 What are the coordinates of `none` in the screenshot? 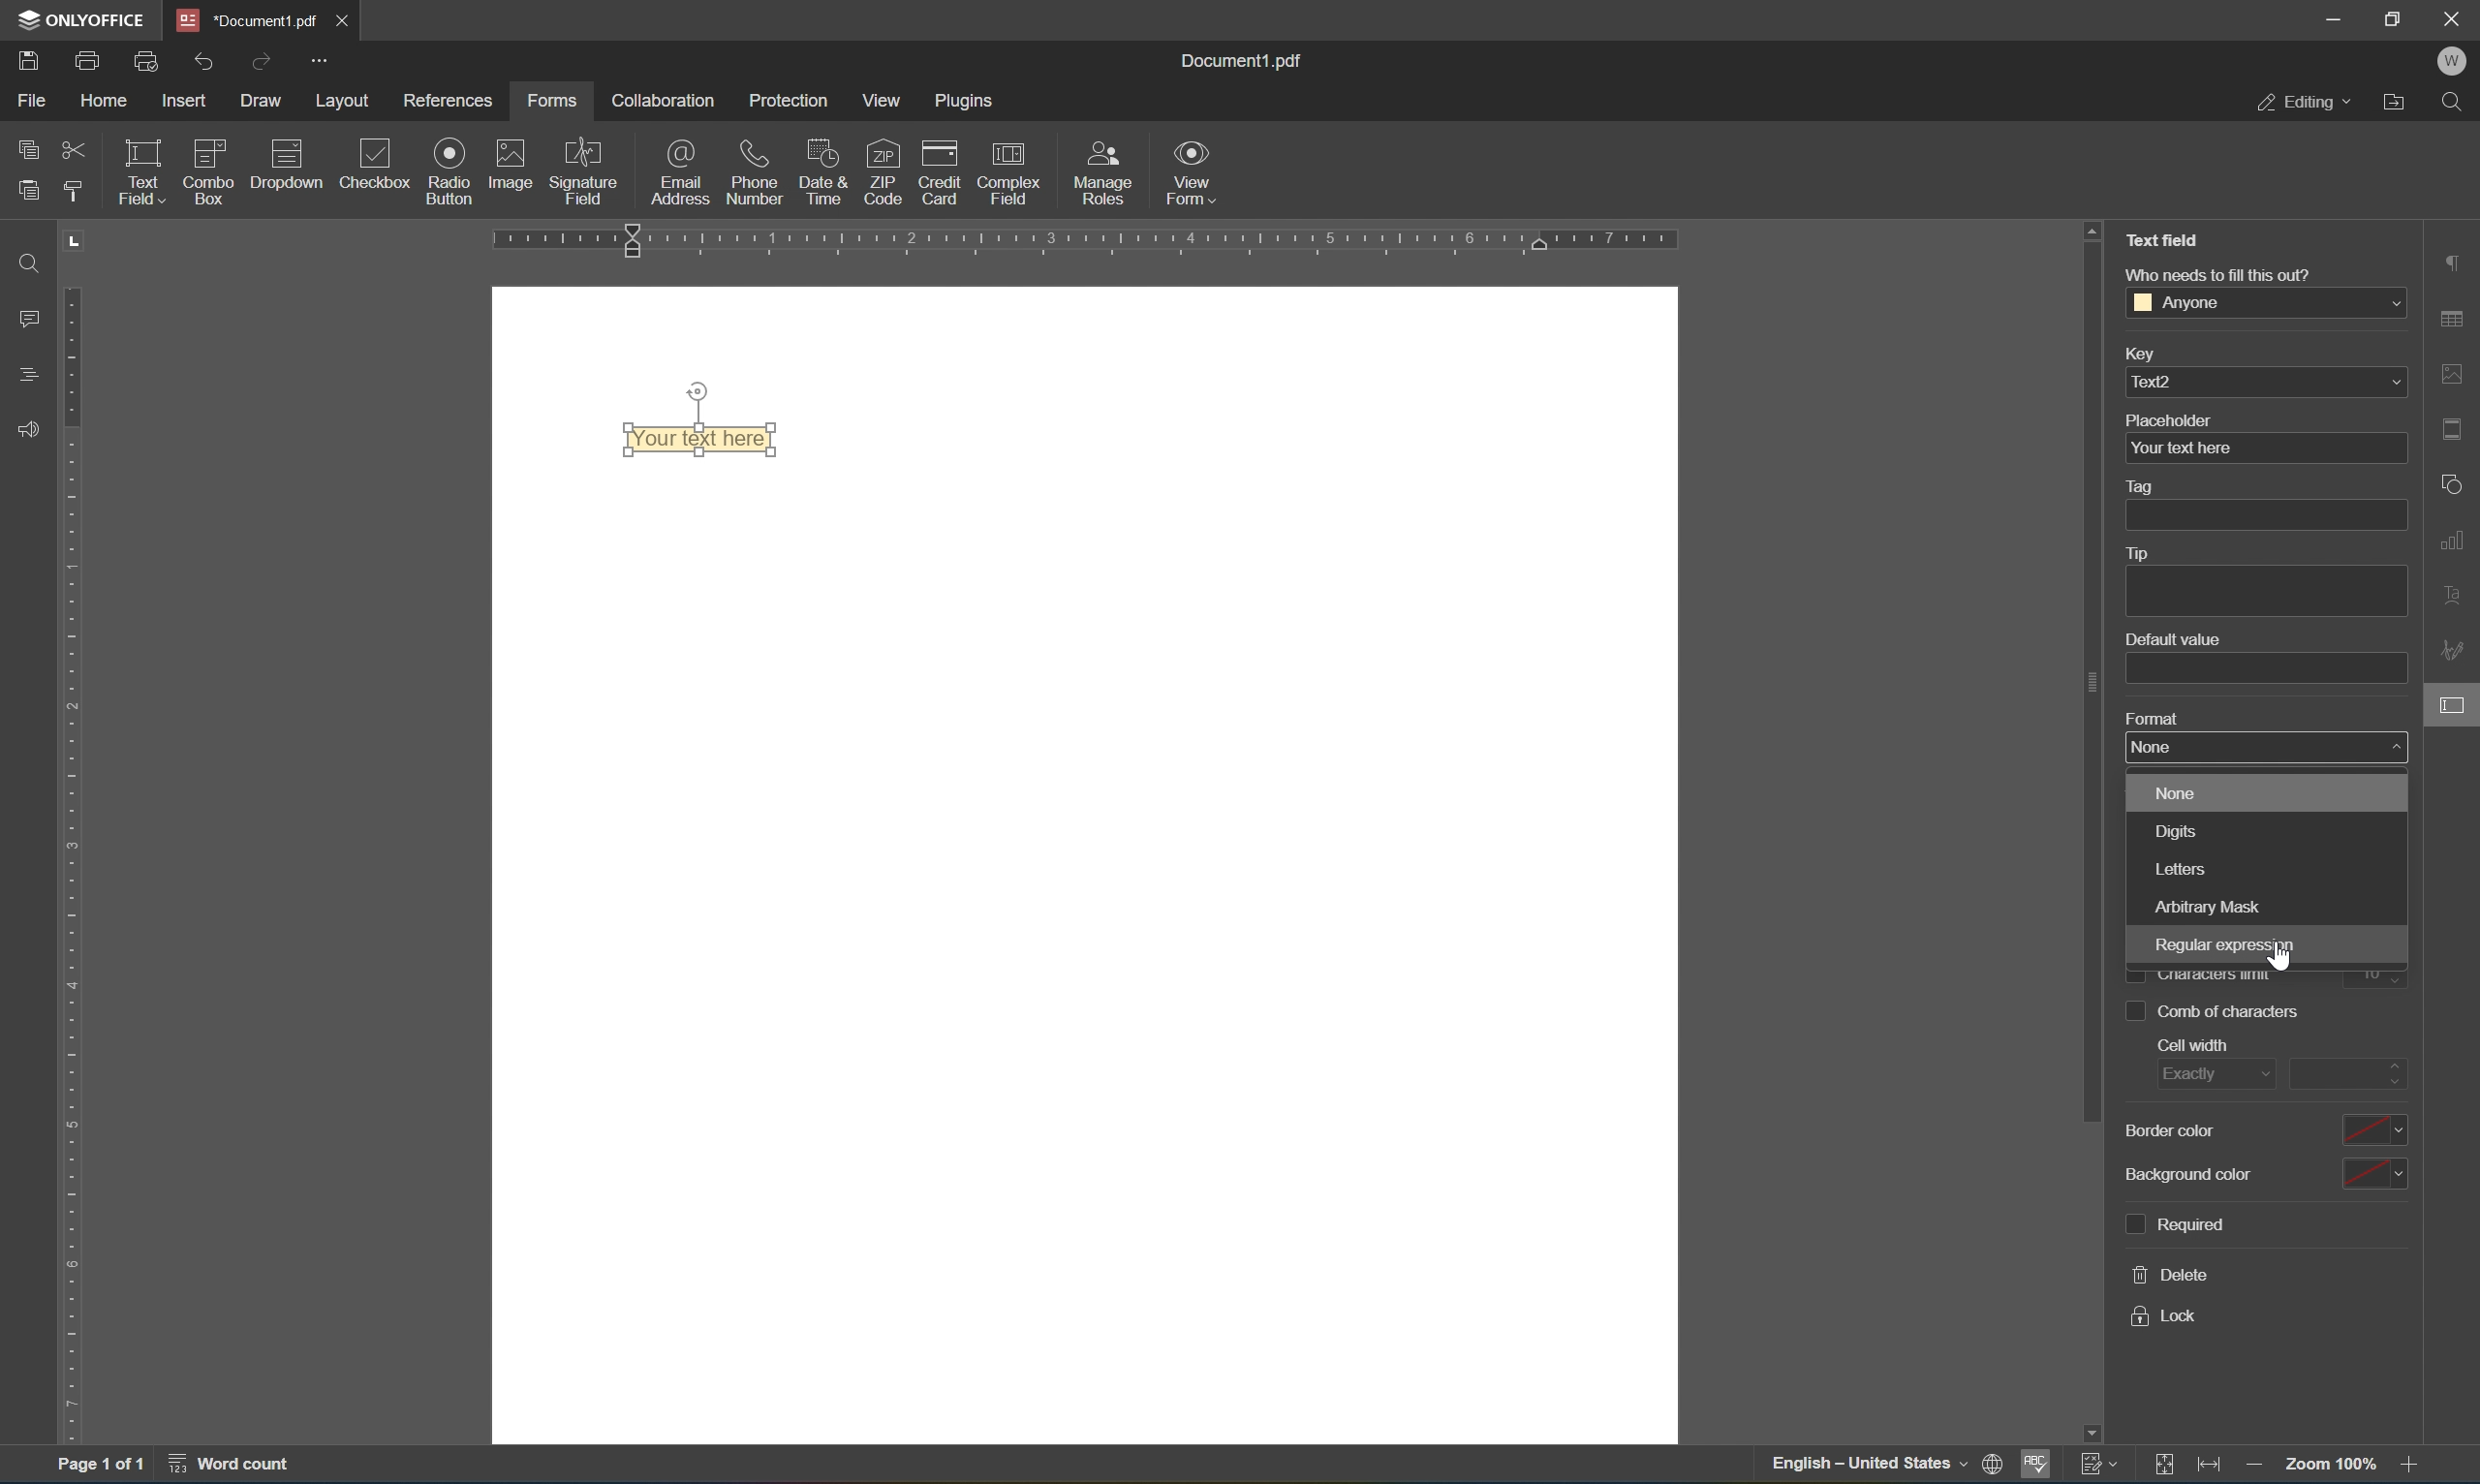 It's located at (2183, 791).